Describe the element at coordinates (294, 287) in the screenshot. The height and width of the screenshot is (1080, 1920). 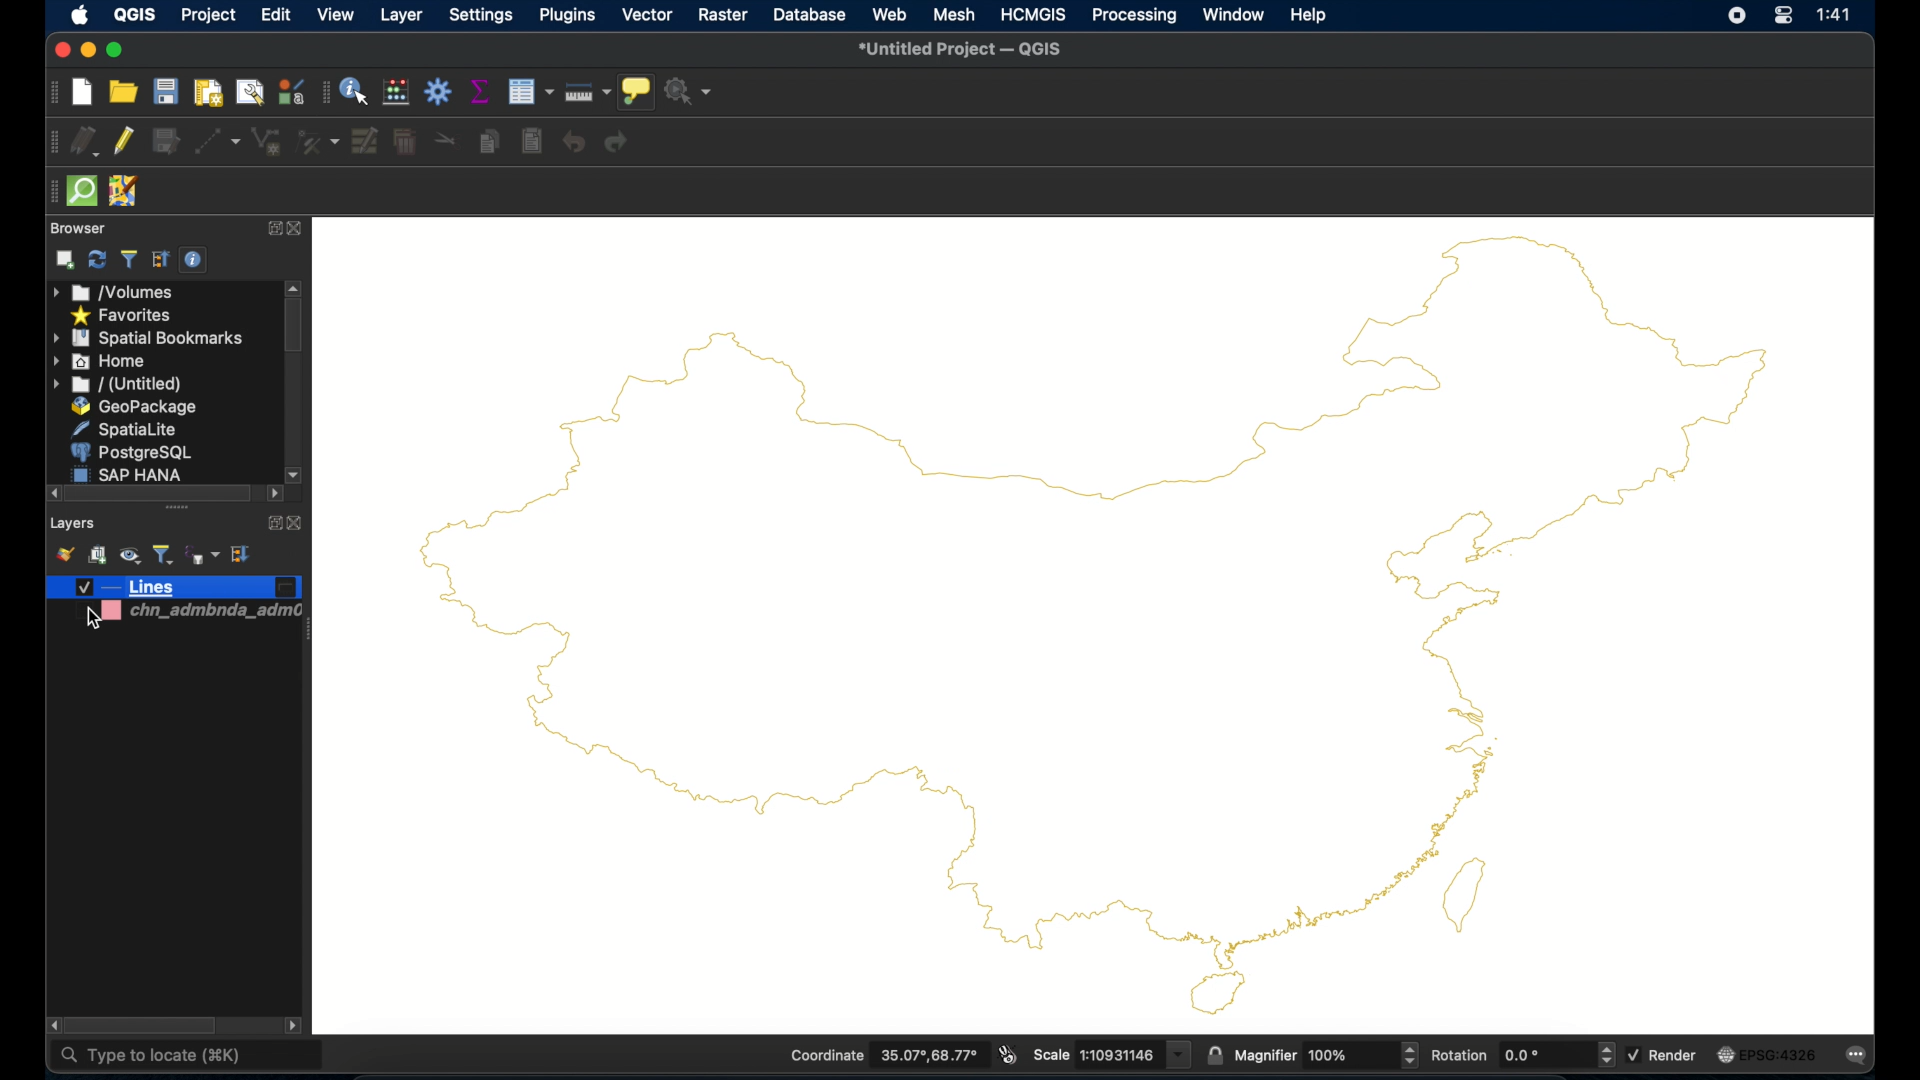
I see `scroll up arrow` at that location.